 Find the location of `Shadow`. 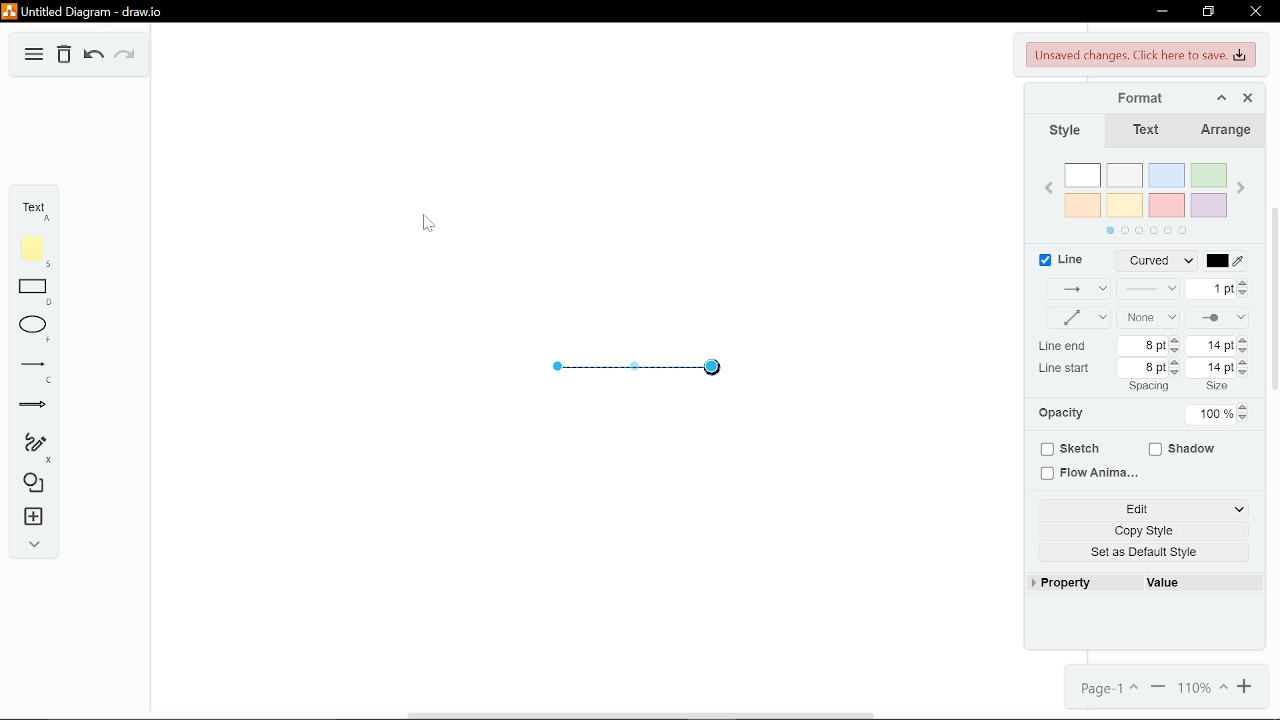

Shadow is located at coordinates (1186, 450).